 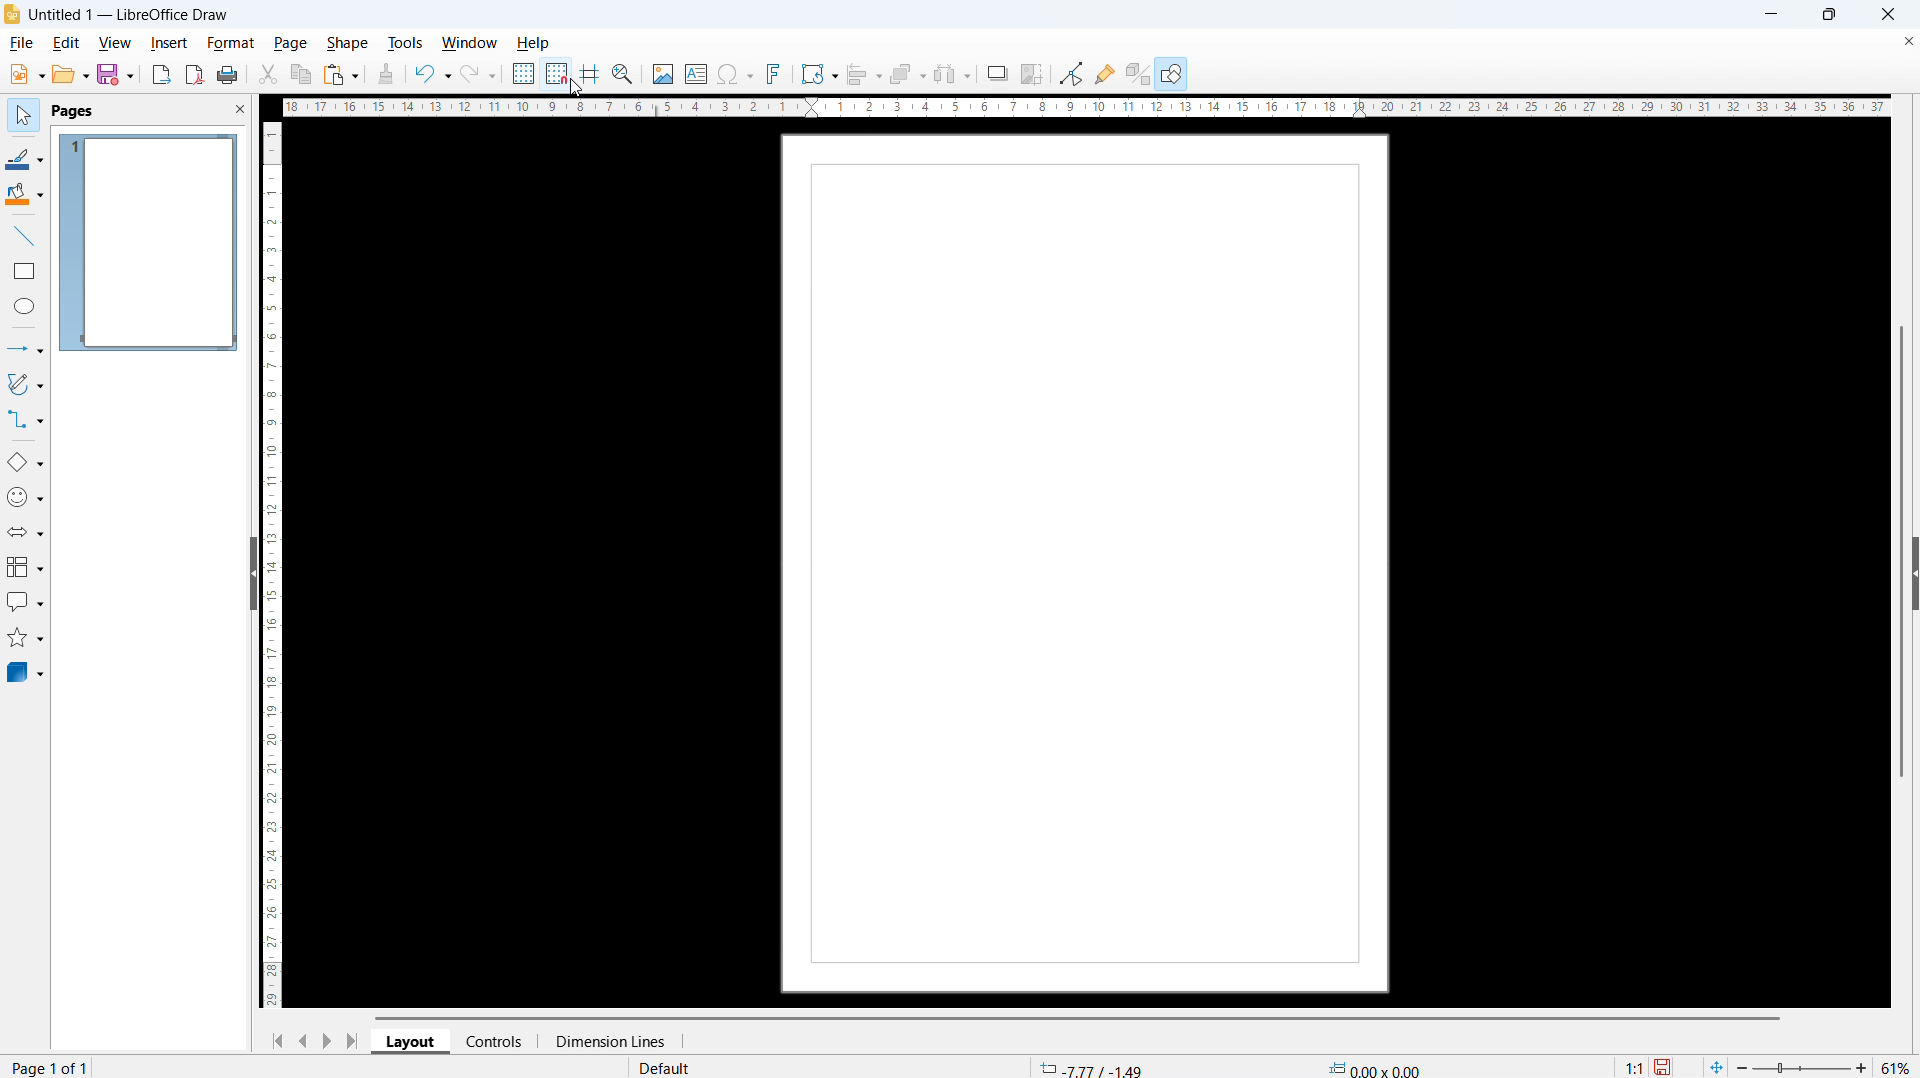 I want to click on Undo , so click(x=433, y=73).